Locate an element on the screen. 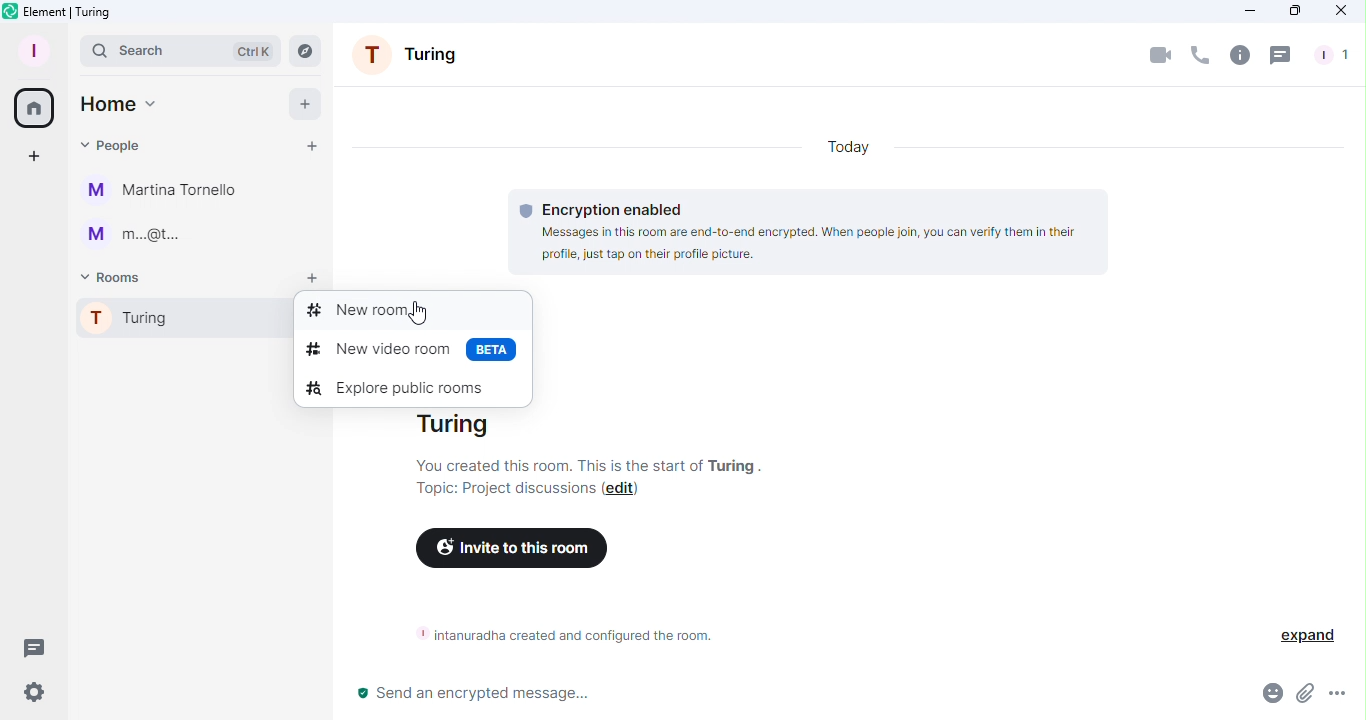  Cursor is located at coordinates (418, 312).